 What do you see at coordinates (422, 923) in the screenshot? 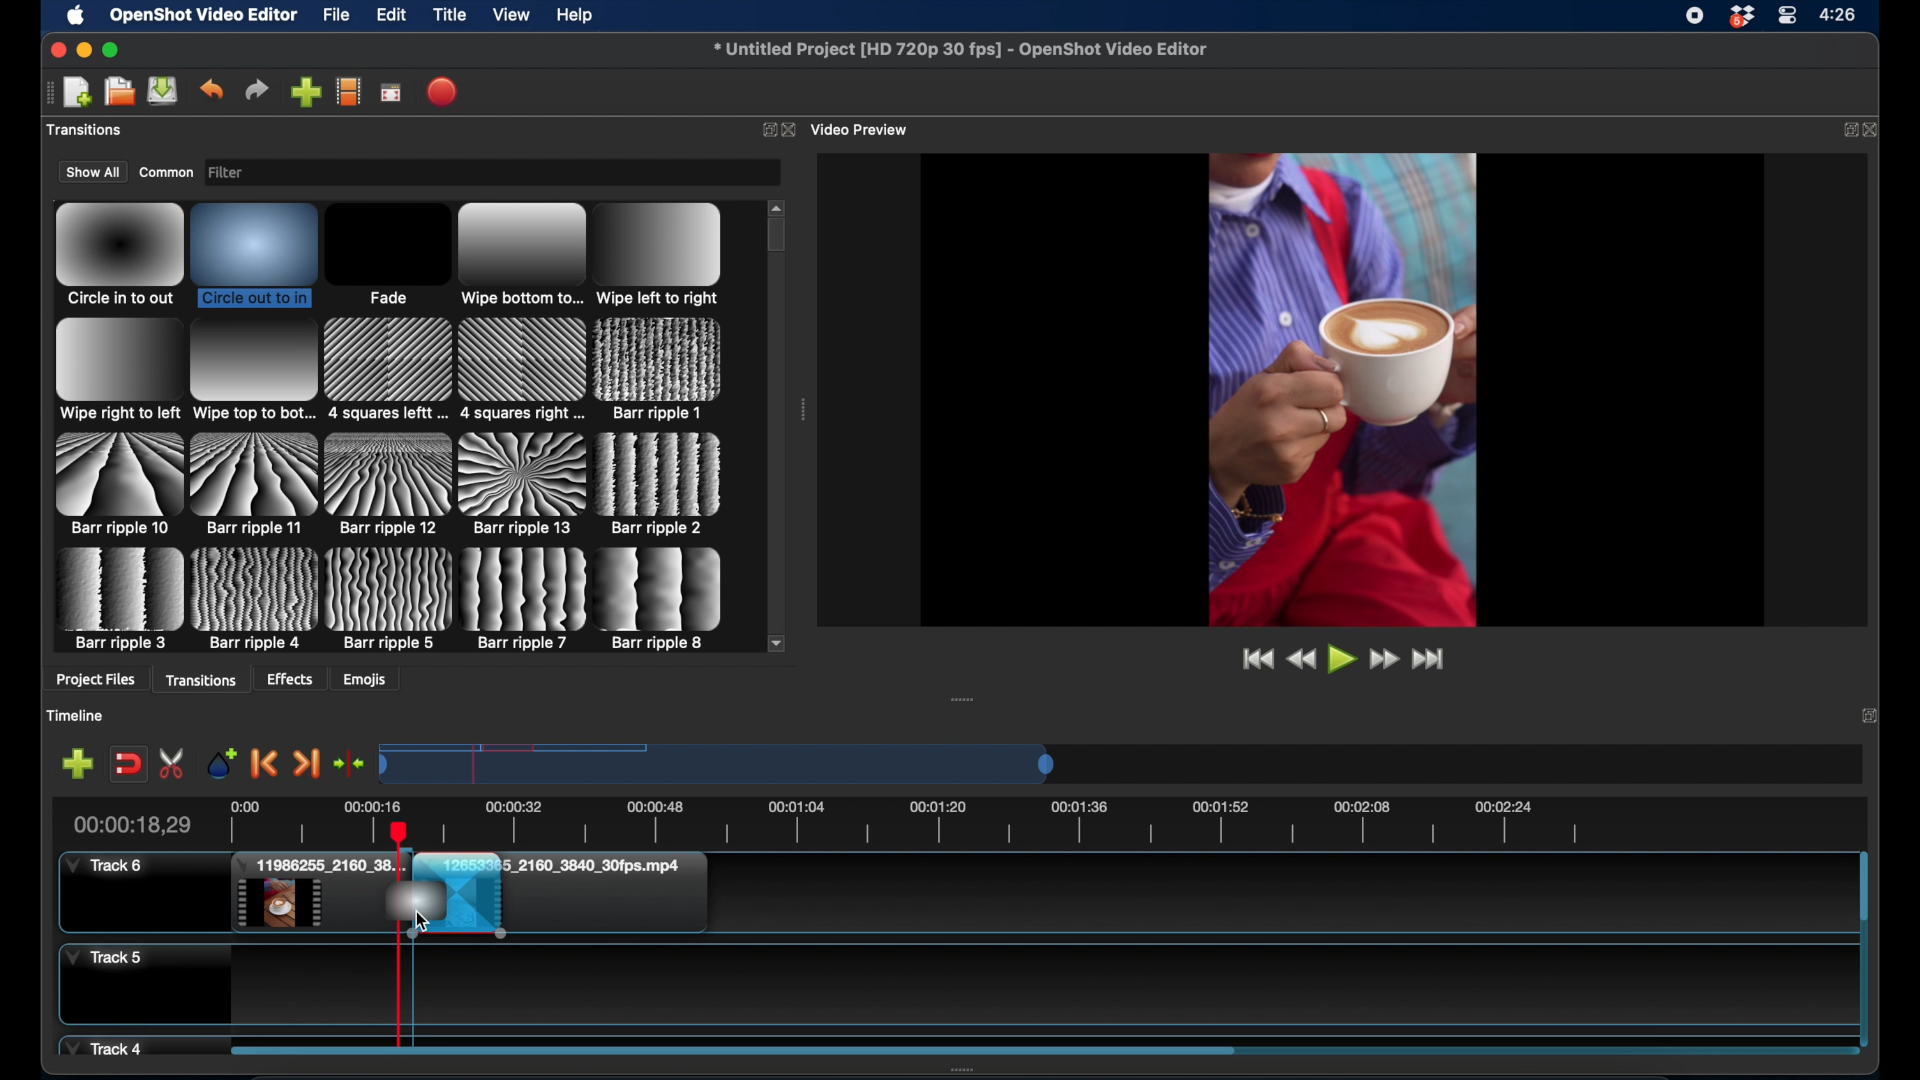
I see `cursor` at bounding box center [422, 923].